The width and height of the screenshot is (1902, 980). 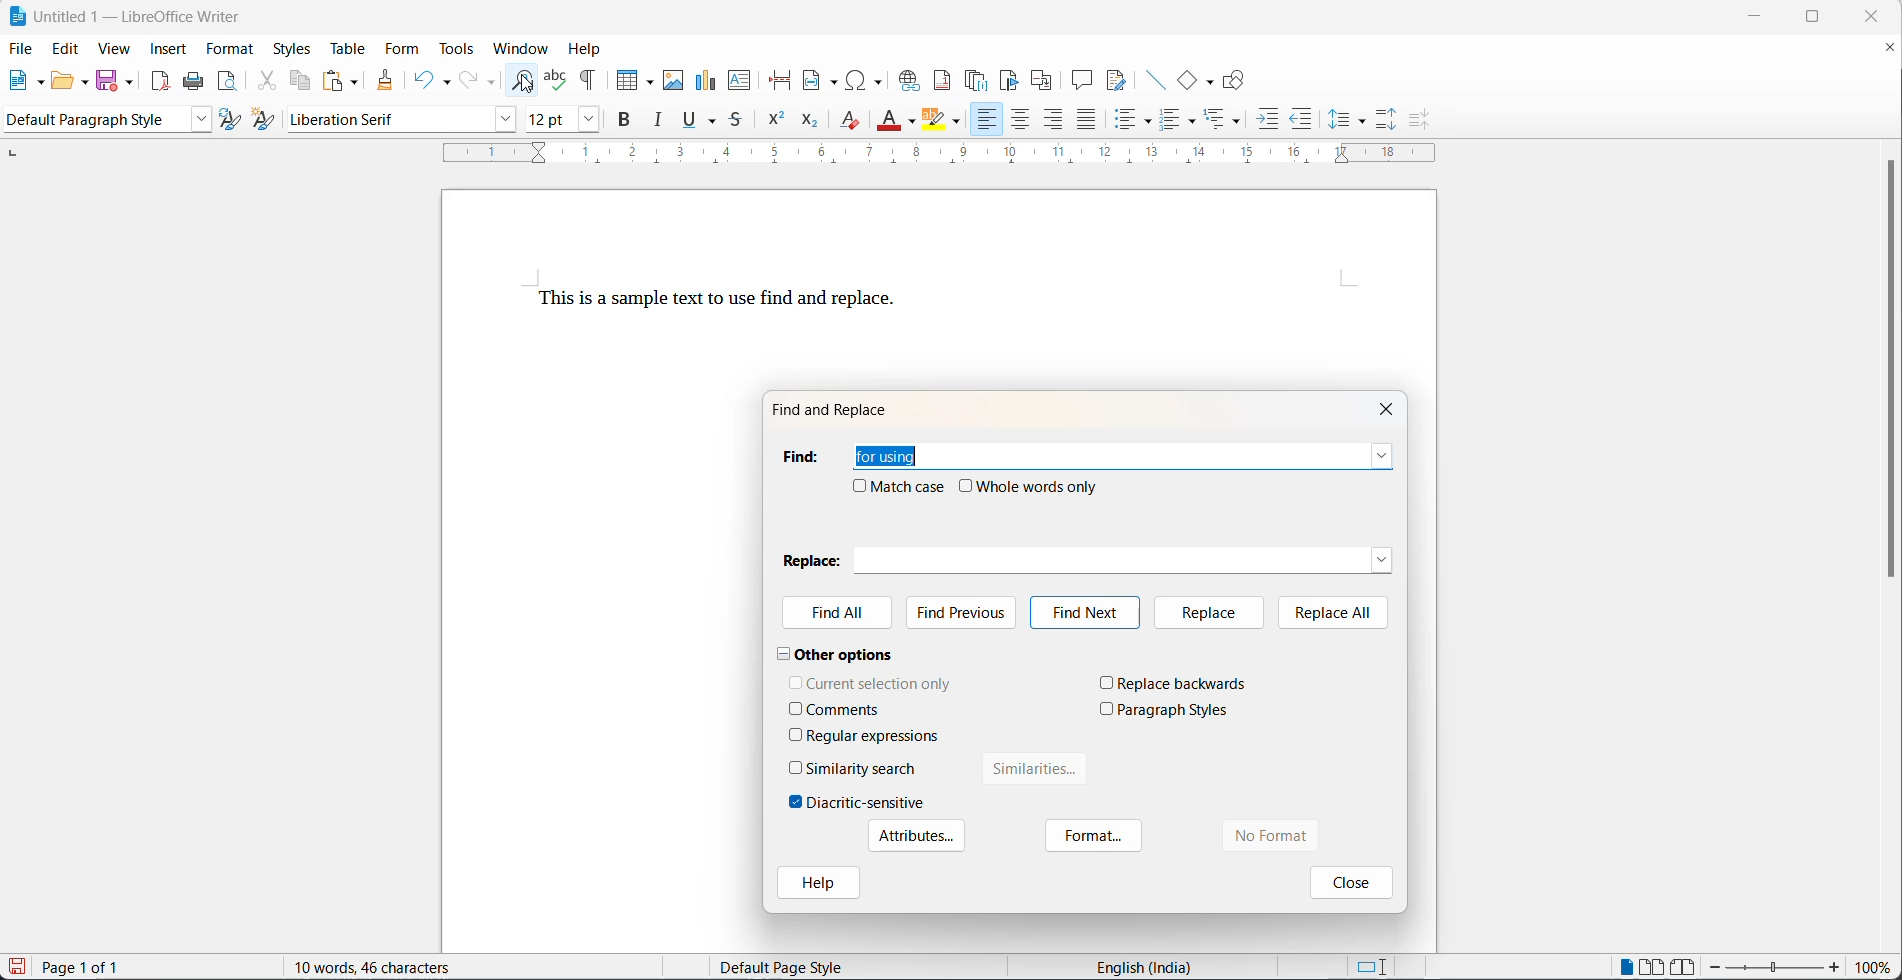 What do you see at coordinates (114, 50) in the screenshot?
I see `view` at bounding box center [114, 50].